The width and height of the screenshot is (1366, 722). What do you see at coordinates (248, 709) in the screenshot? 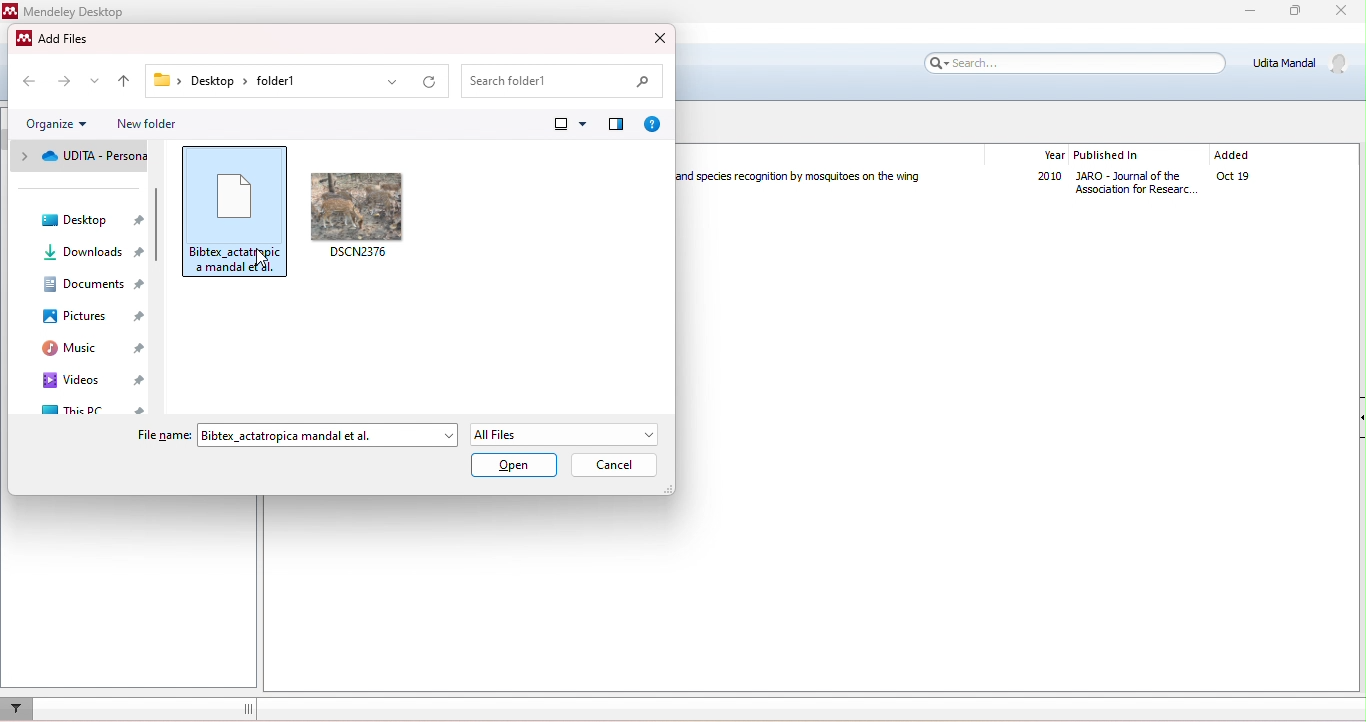
I see `dragging line` at bounding box center [248, 709].